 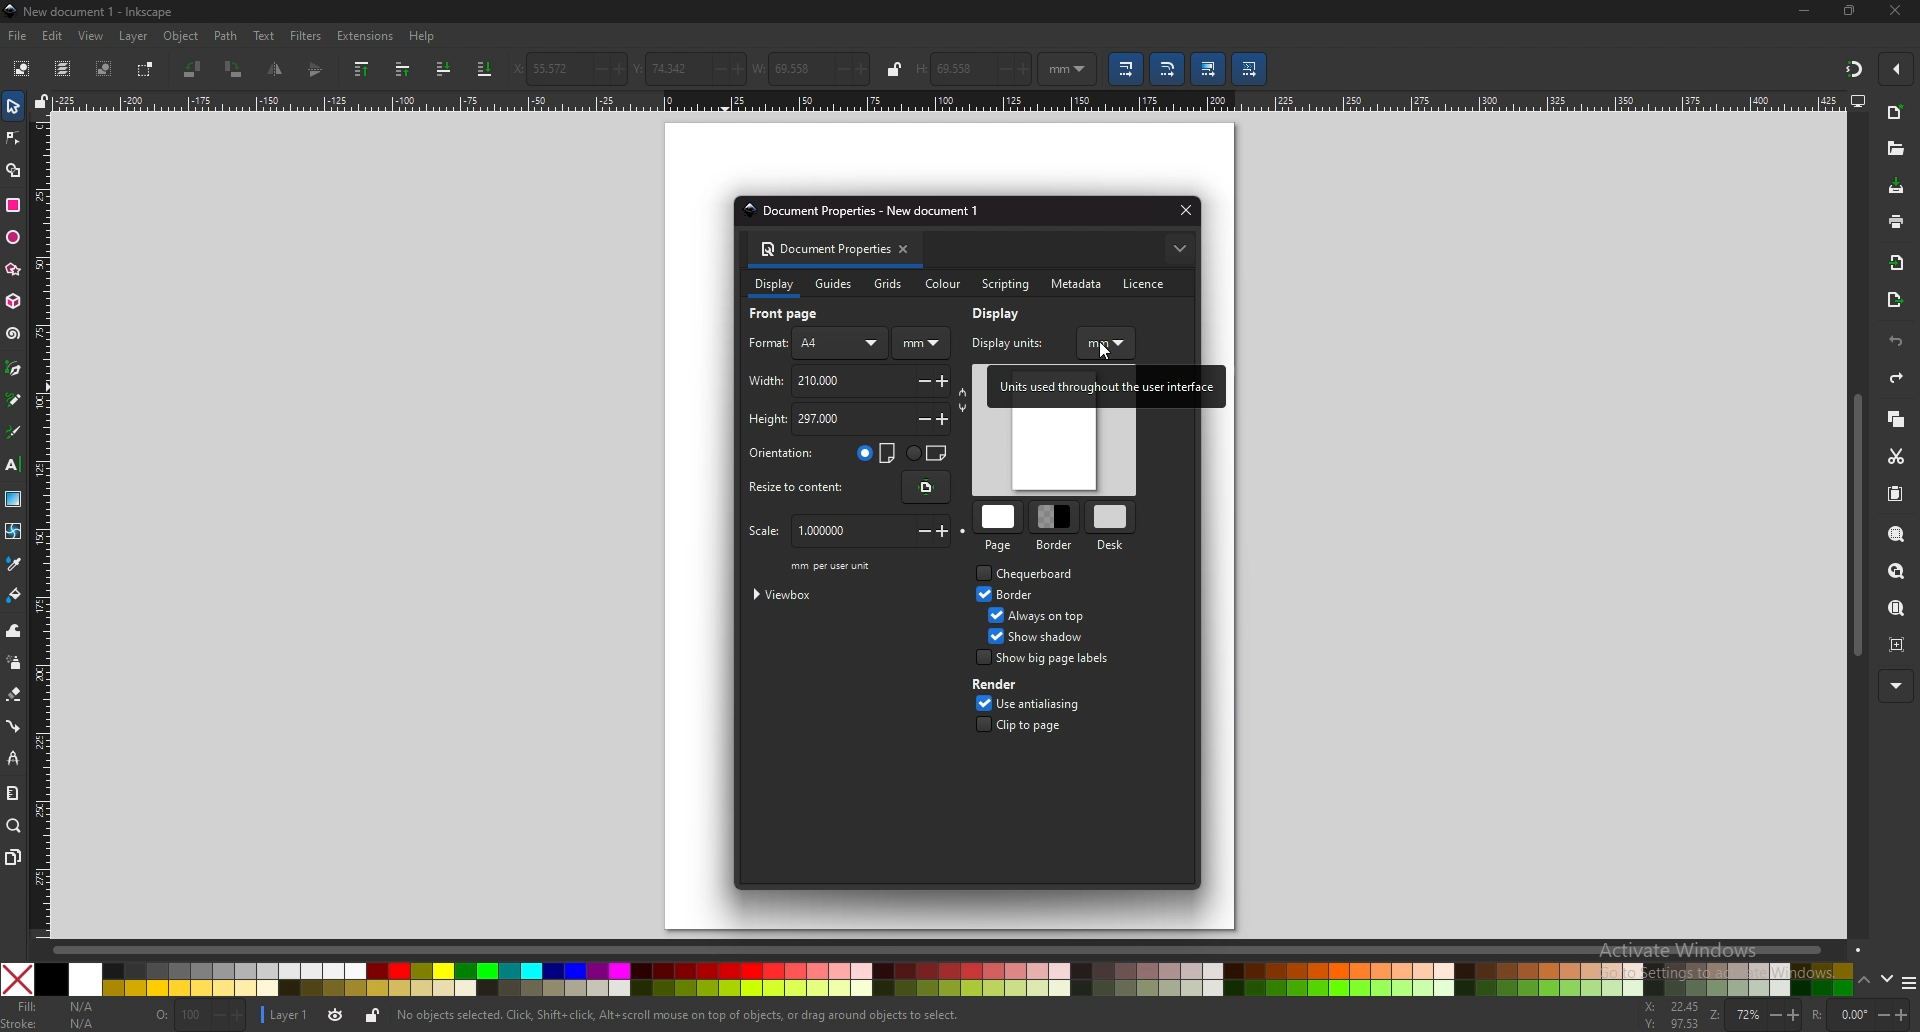 I want to click on copy, so click(x=1897, y=419).